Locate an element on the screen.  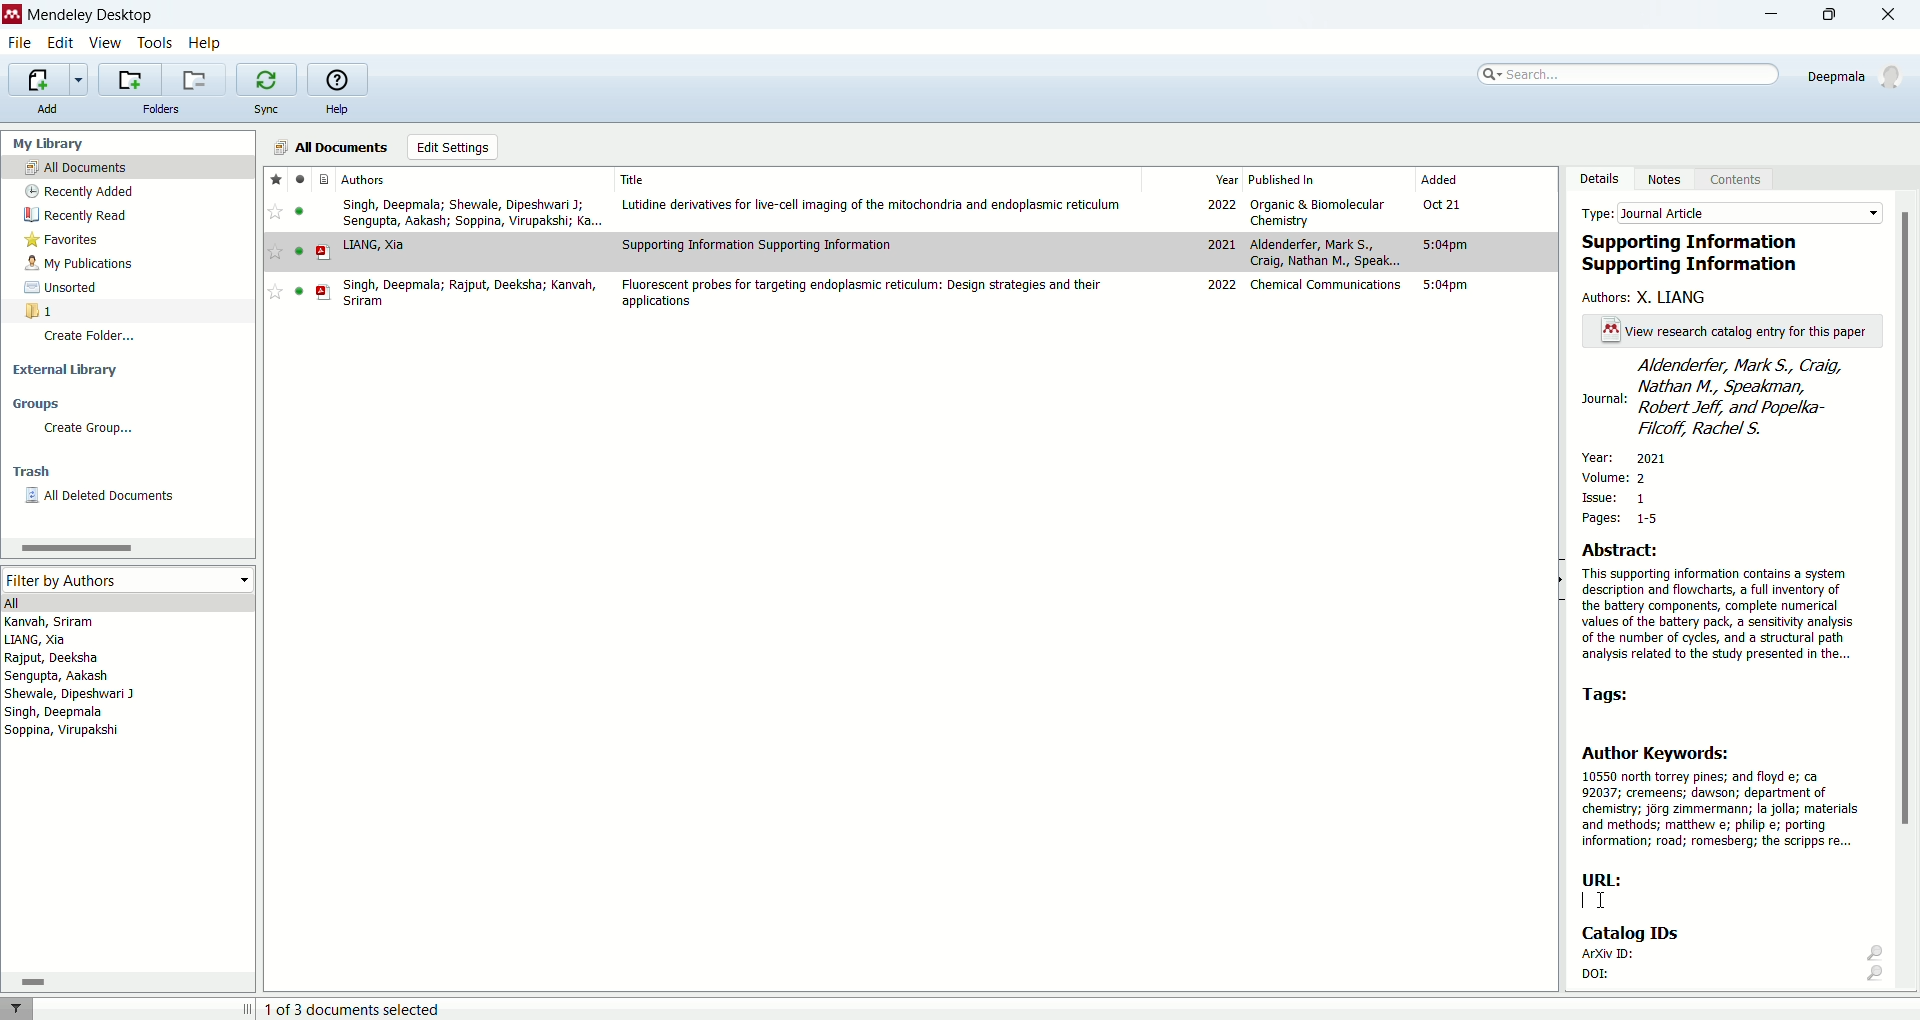
all deleted documents is located at coordinates (110, 497).